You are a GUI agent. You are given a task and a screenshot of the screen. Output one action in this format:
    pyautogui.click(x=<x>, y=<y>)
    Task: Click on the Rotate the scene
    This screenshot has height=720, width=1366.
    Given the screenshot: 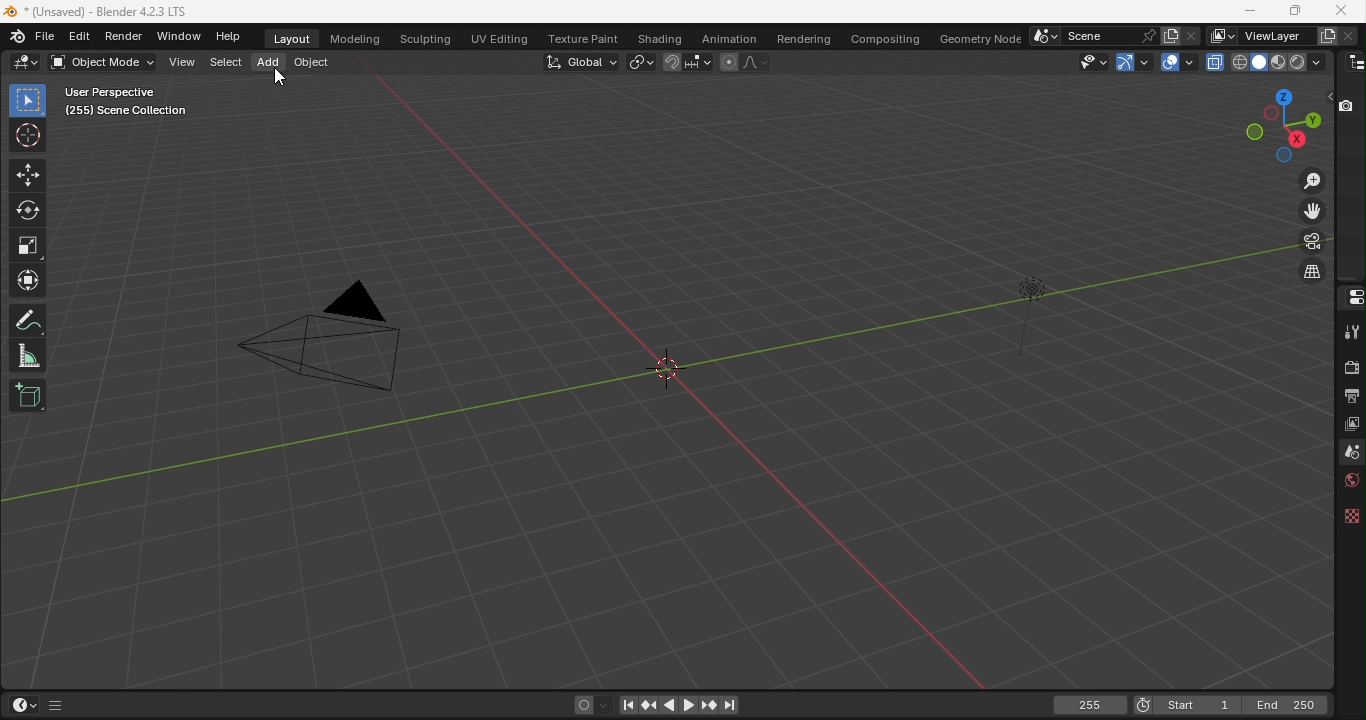 What is the action you would take?
    pyautogui.click(x=1284, y=96)
    